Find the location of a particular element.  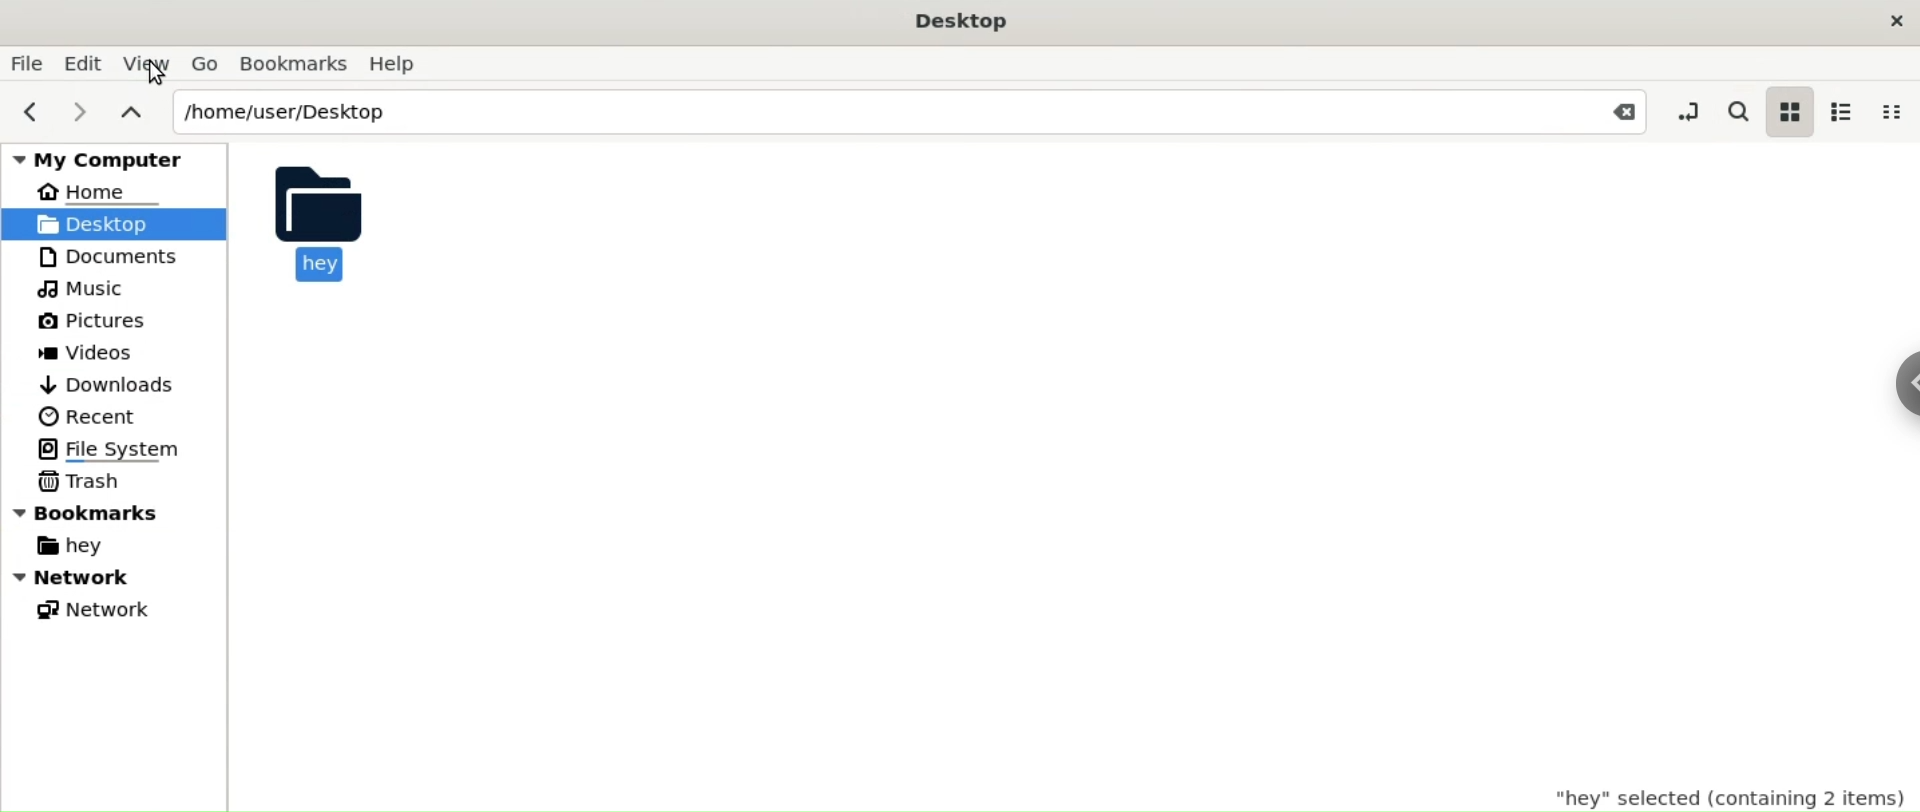

compact view is located at coordinates (1897, 110).